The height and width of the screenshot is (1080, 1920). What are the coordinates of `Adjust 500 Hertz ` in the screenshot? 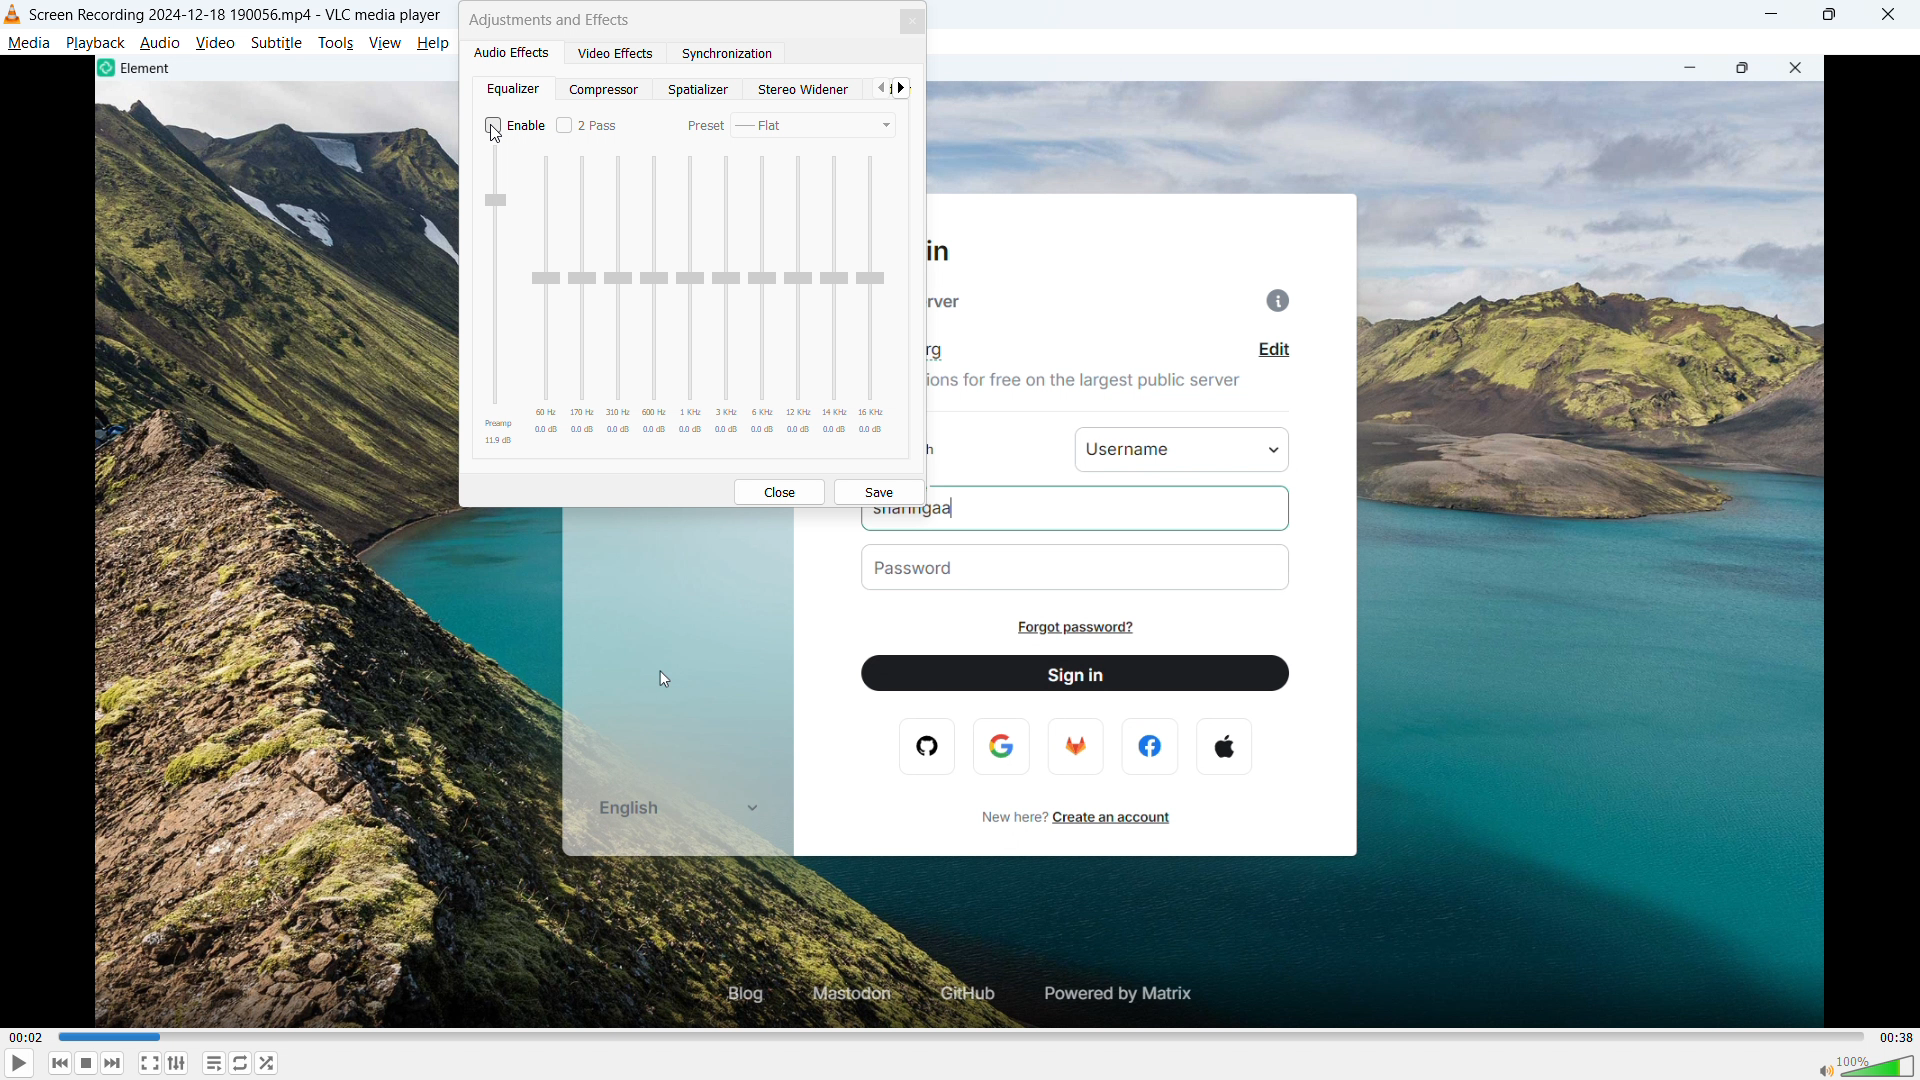 It's located at (655, 297).